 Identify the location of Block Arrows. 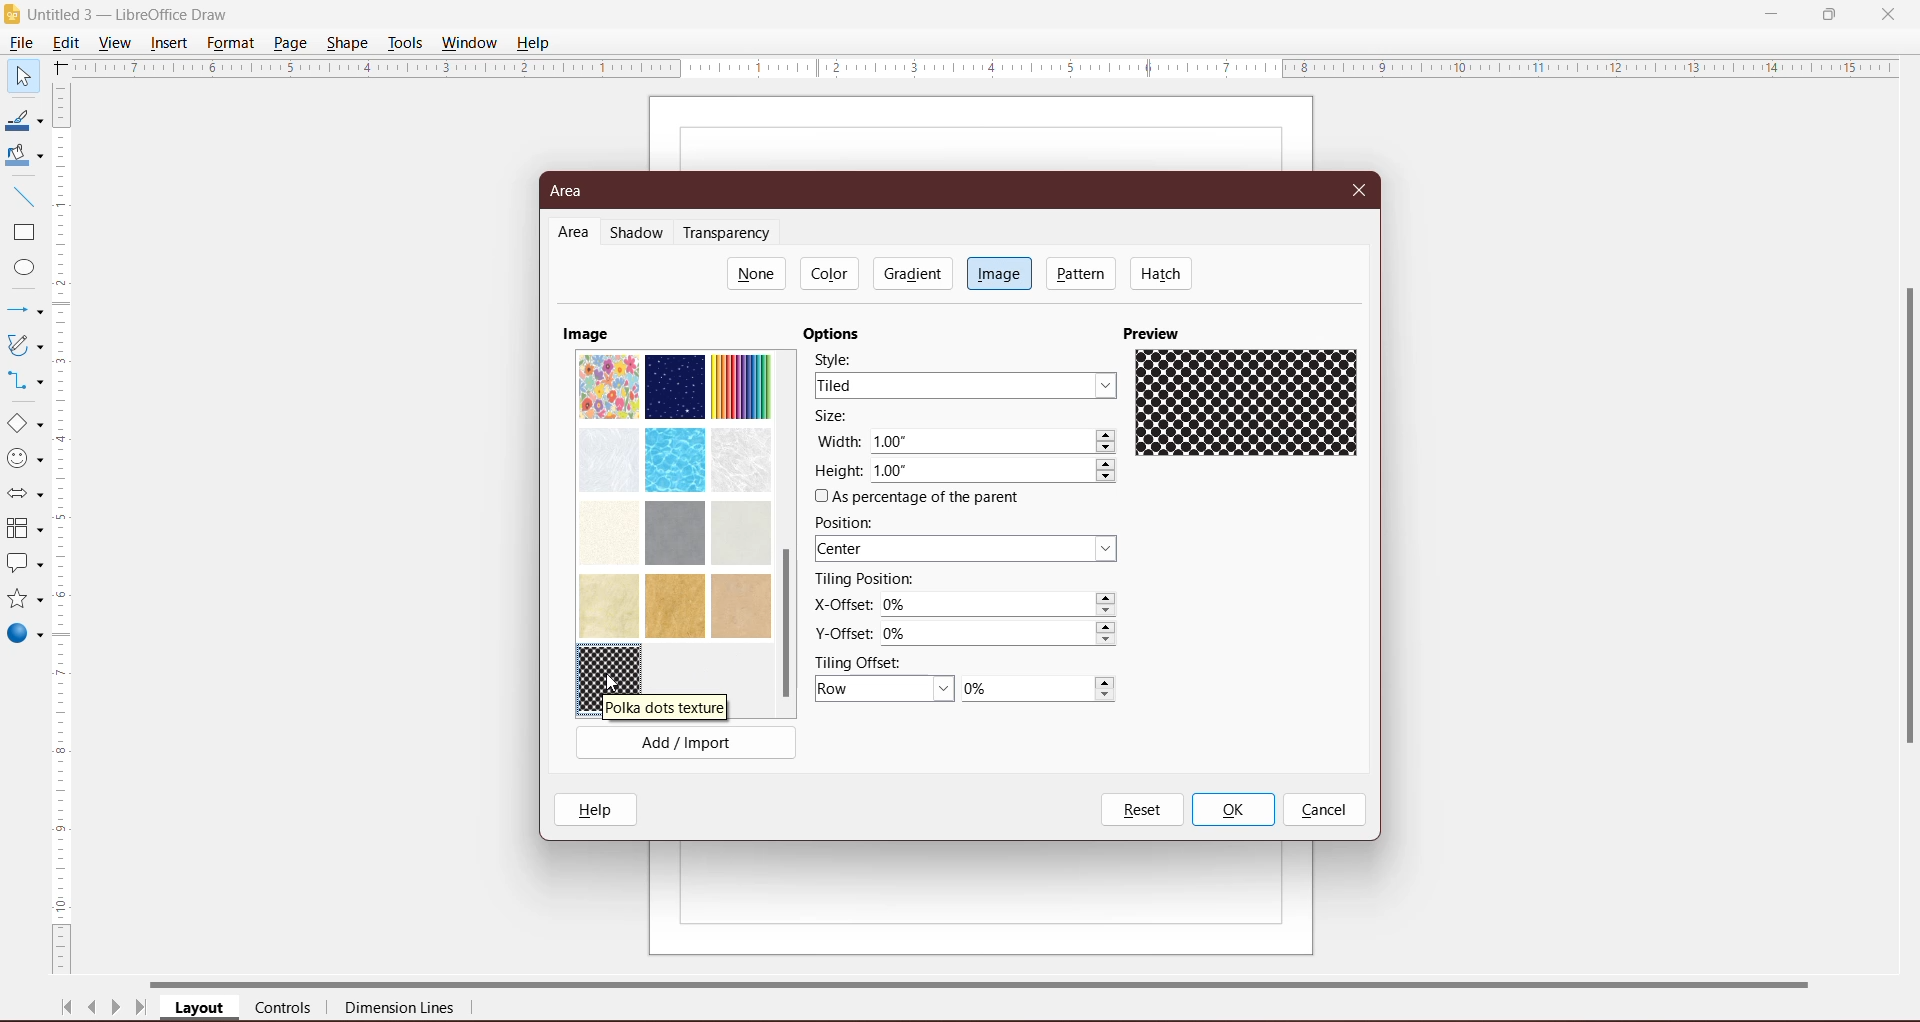
(23, 496).